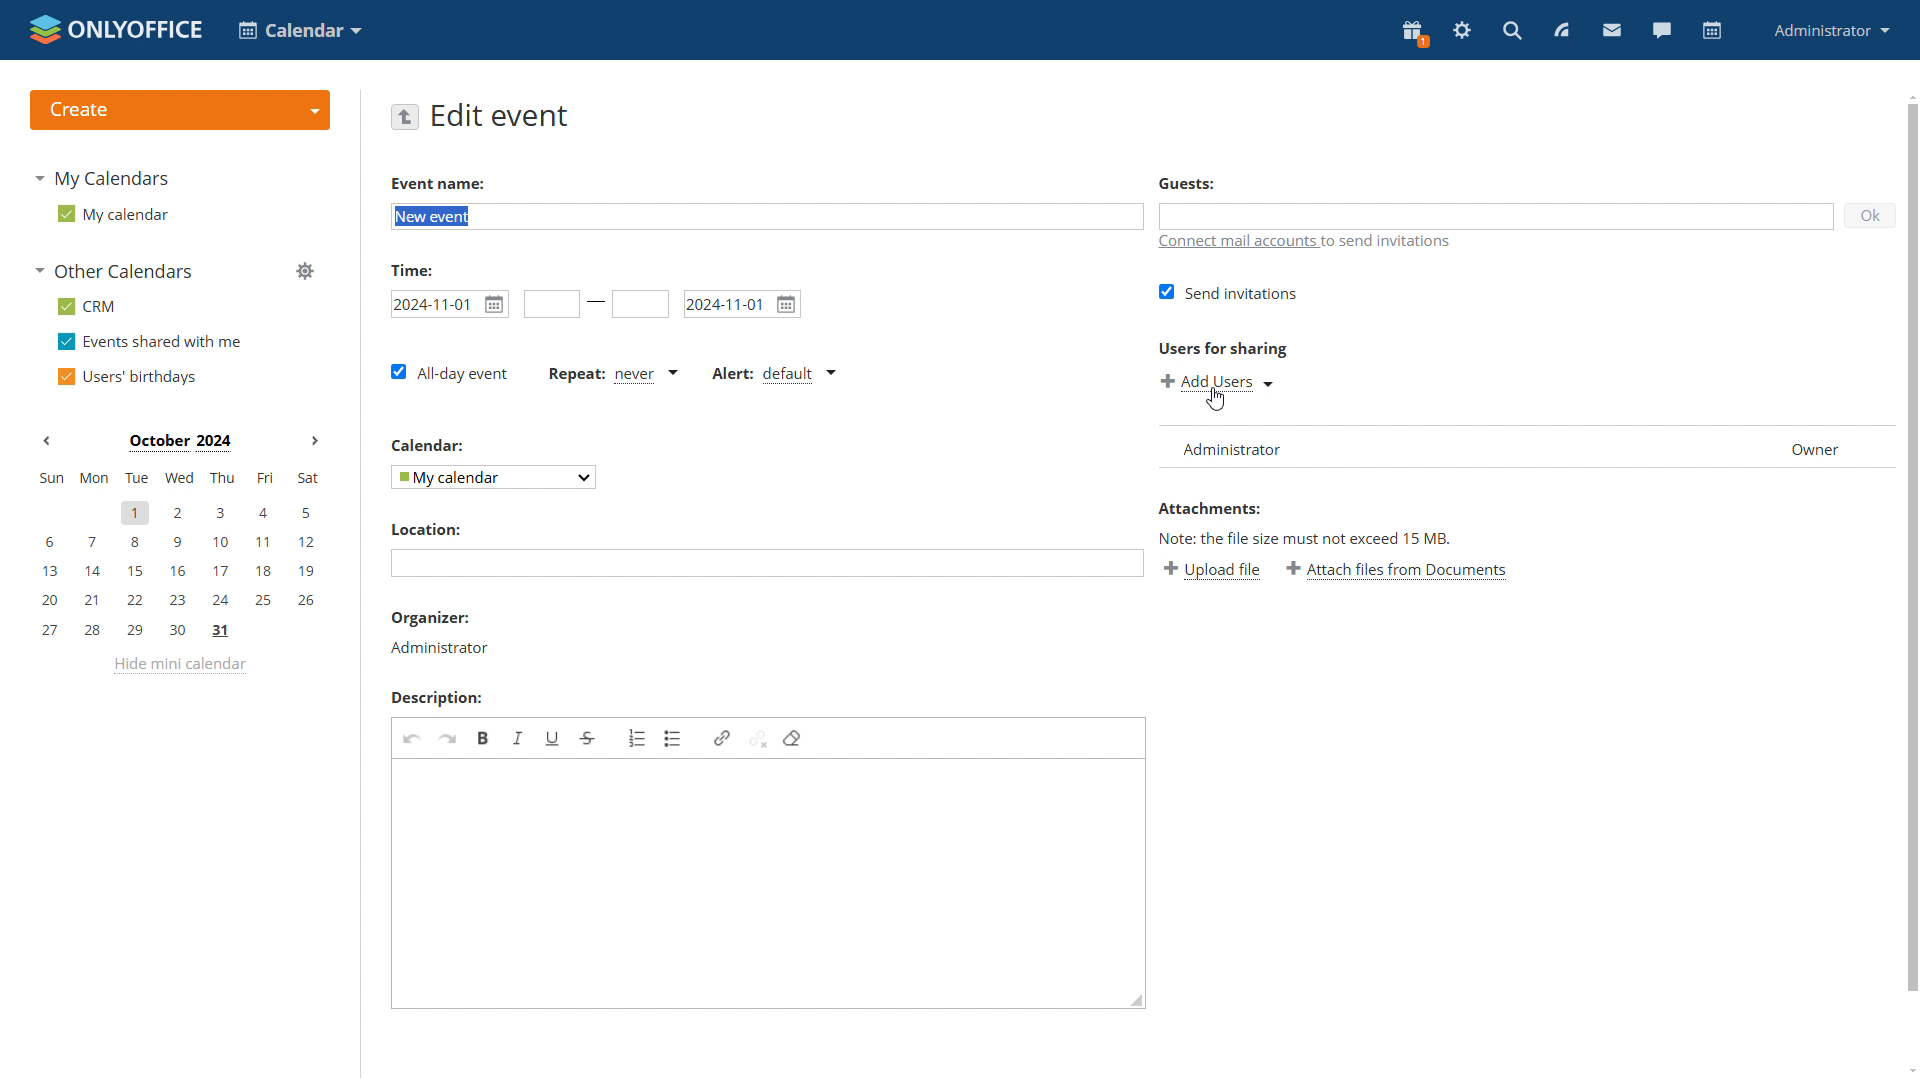 This screenshot has height=1080, width=1920. I want to click on users' birthdays, so click(132, 376).